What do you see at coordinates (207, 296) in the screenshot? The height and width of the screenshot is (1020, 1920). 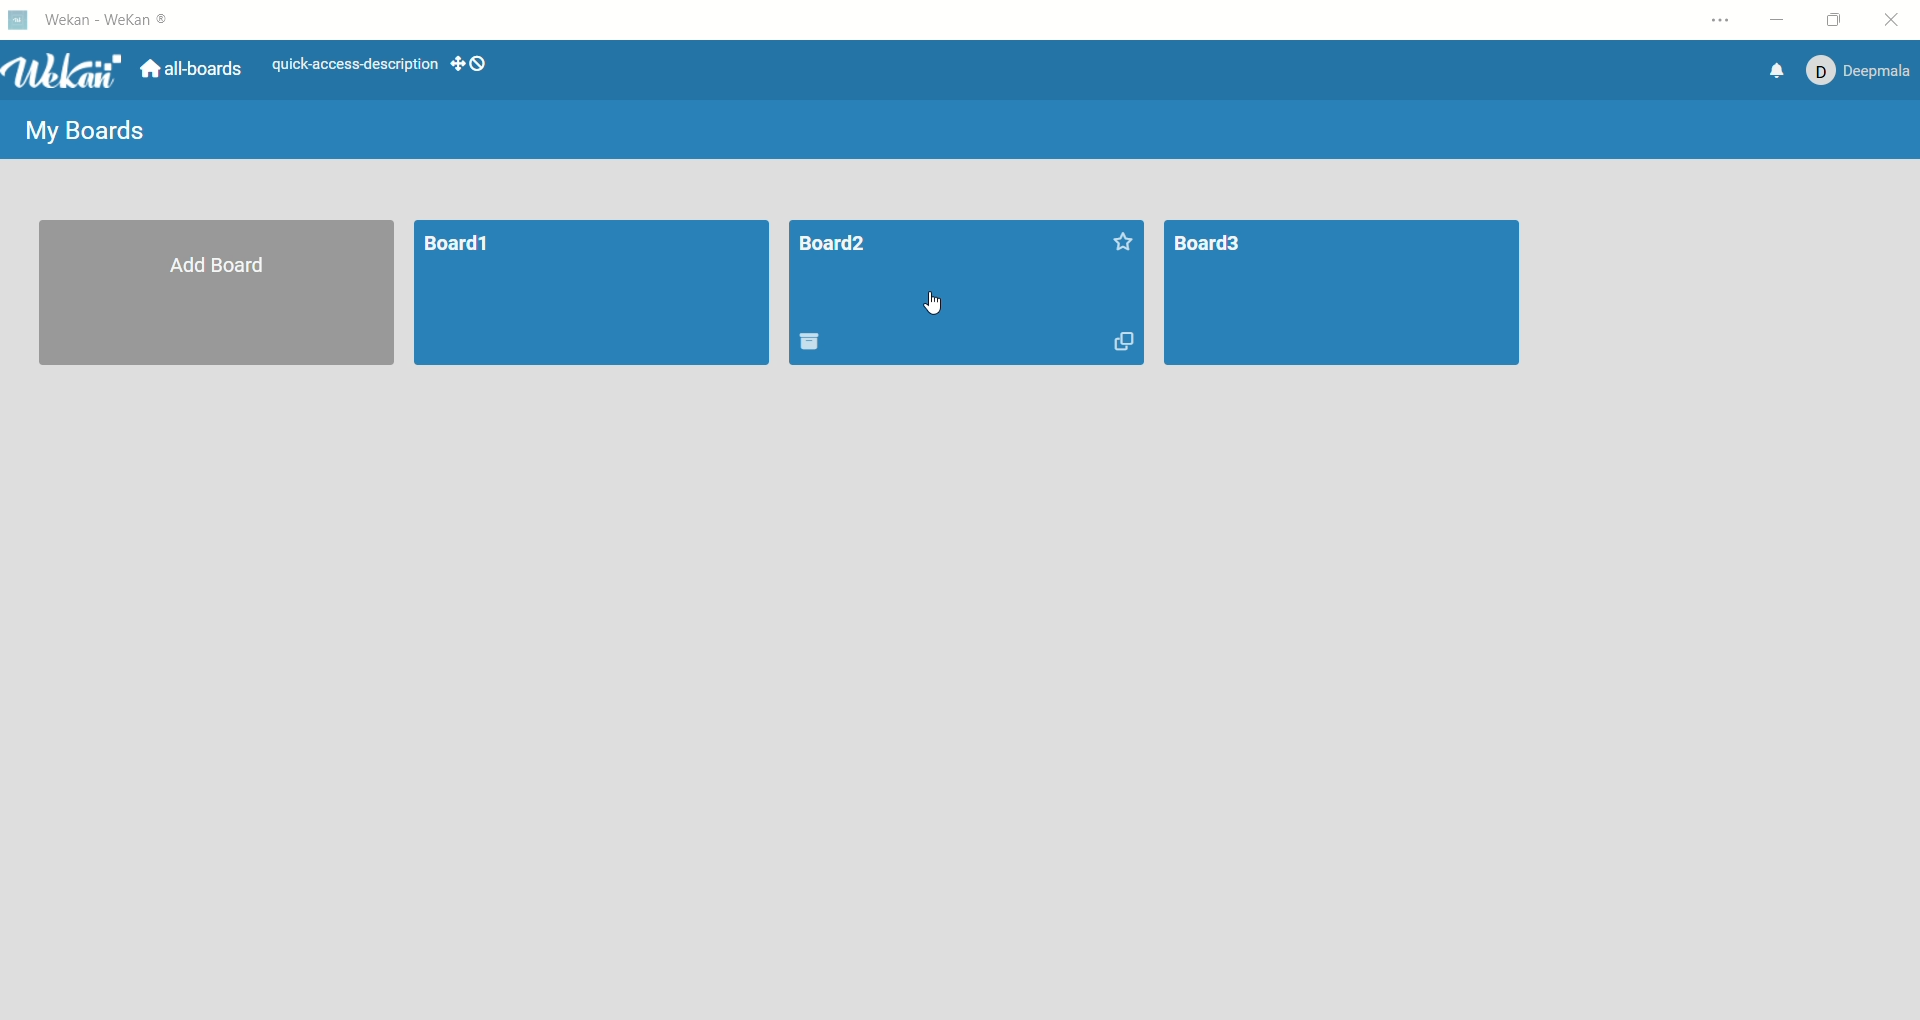 I see `add board` at bounding box center [207, 296].